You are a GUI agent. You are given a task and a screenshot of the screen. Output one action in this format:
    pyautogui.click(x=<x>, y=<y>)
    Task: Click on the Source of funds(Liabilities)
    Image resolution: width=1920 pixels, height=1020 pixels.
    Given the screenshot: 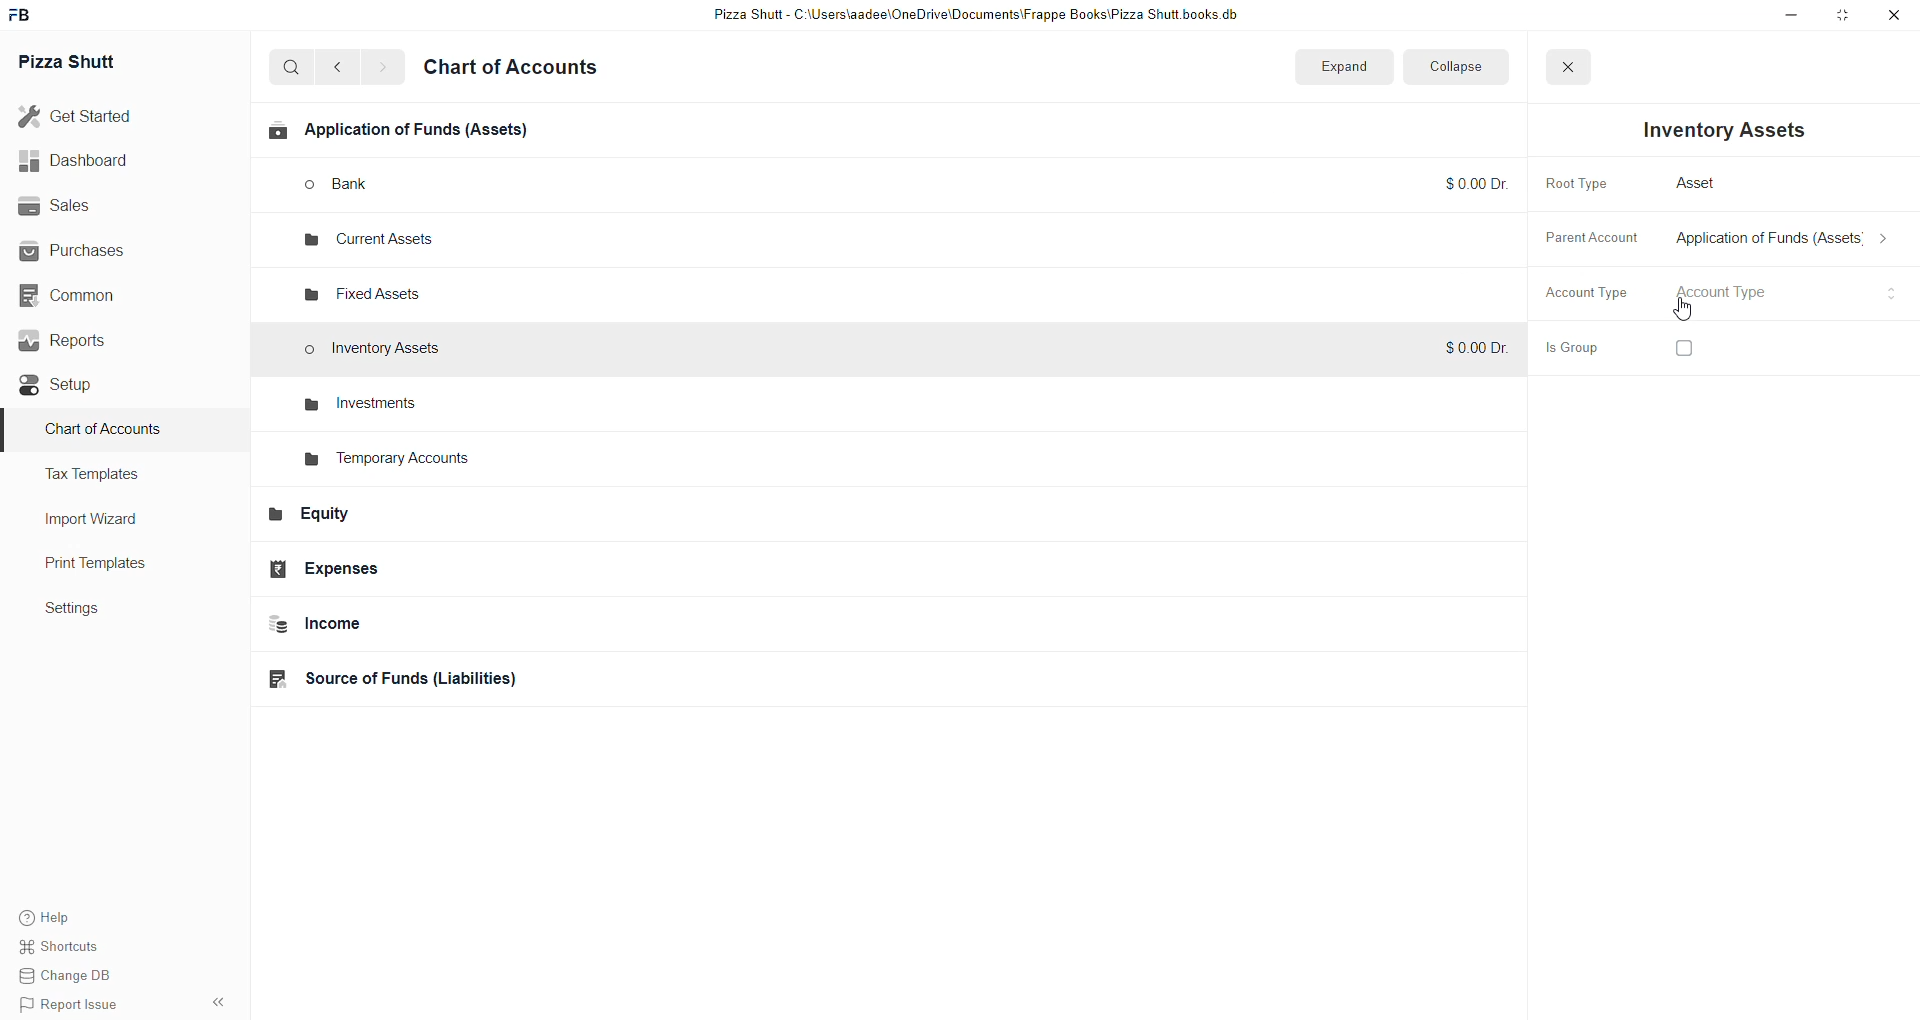 What is the action you would take?
    pyautogui.click(x=418, y=678)
    